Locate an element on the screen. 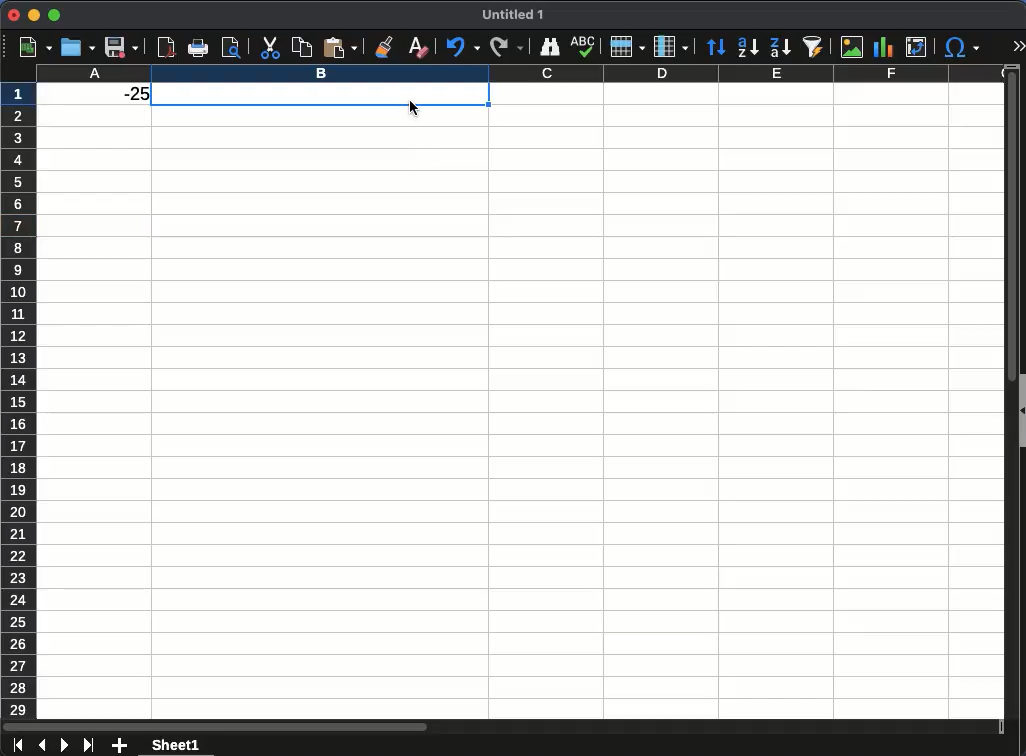 This screenshot has height=756, width=1026. image is located at coordinates (853, 46).